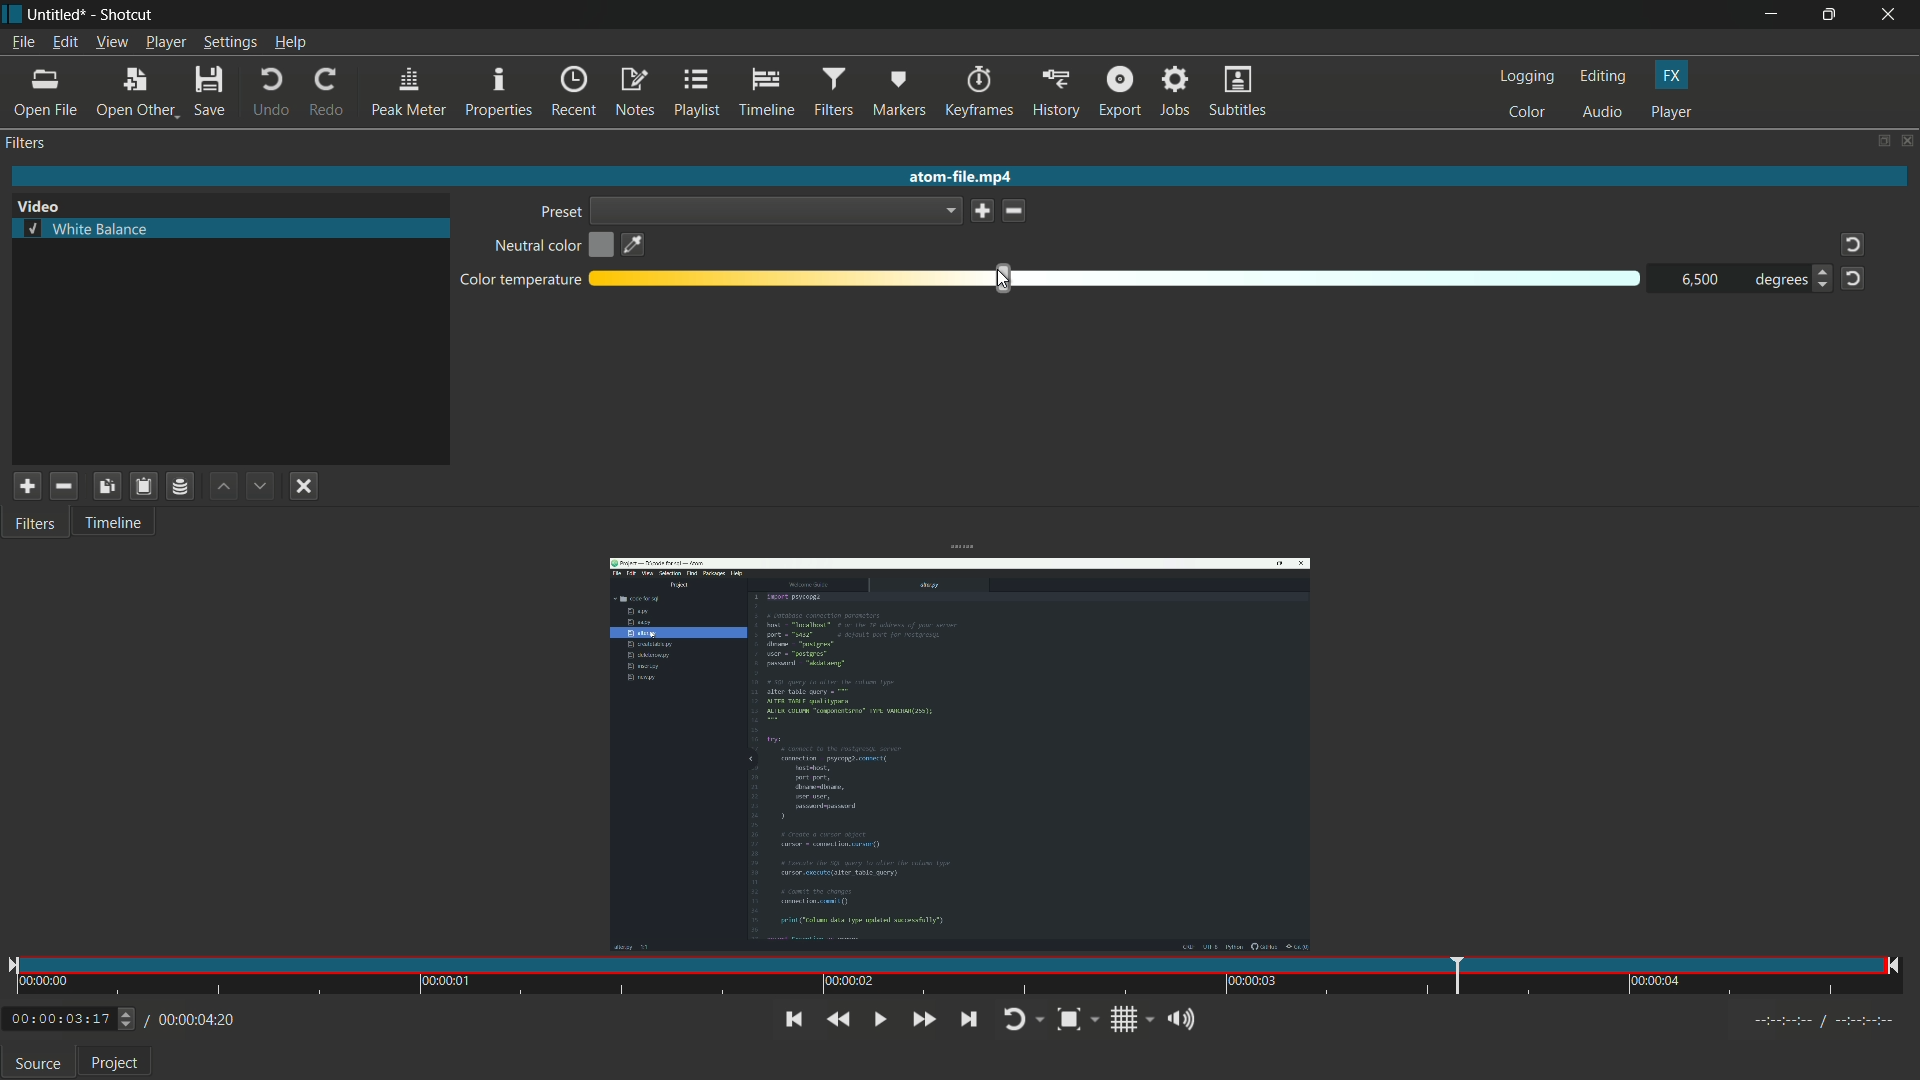  I want to click on close app, so click(1892, 15).